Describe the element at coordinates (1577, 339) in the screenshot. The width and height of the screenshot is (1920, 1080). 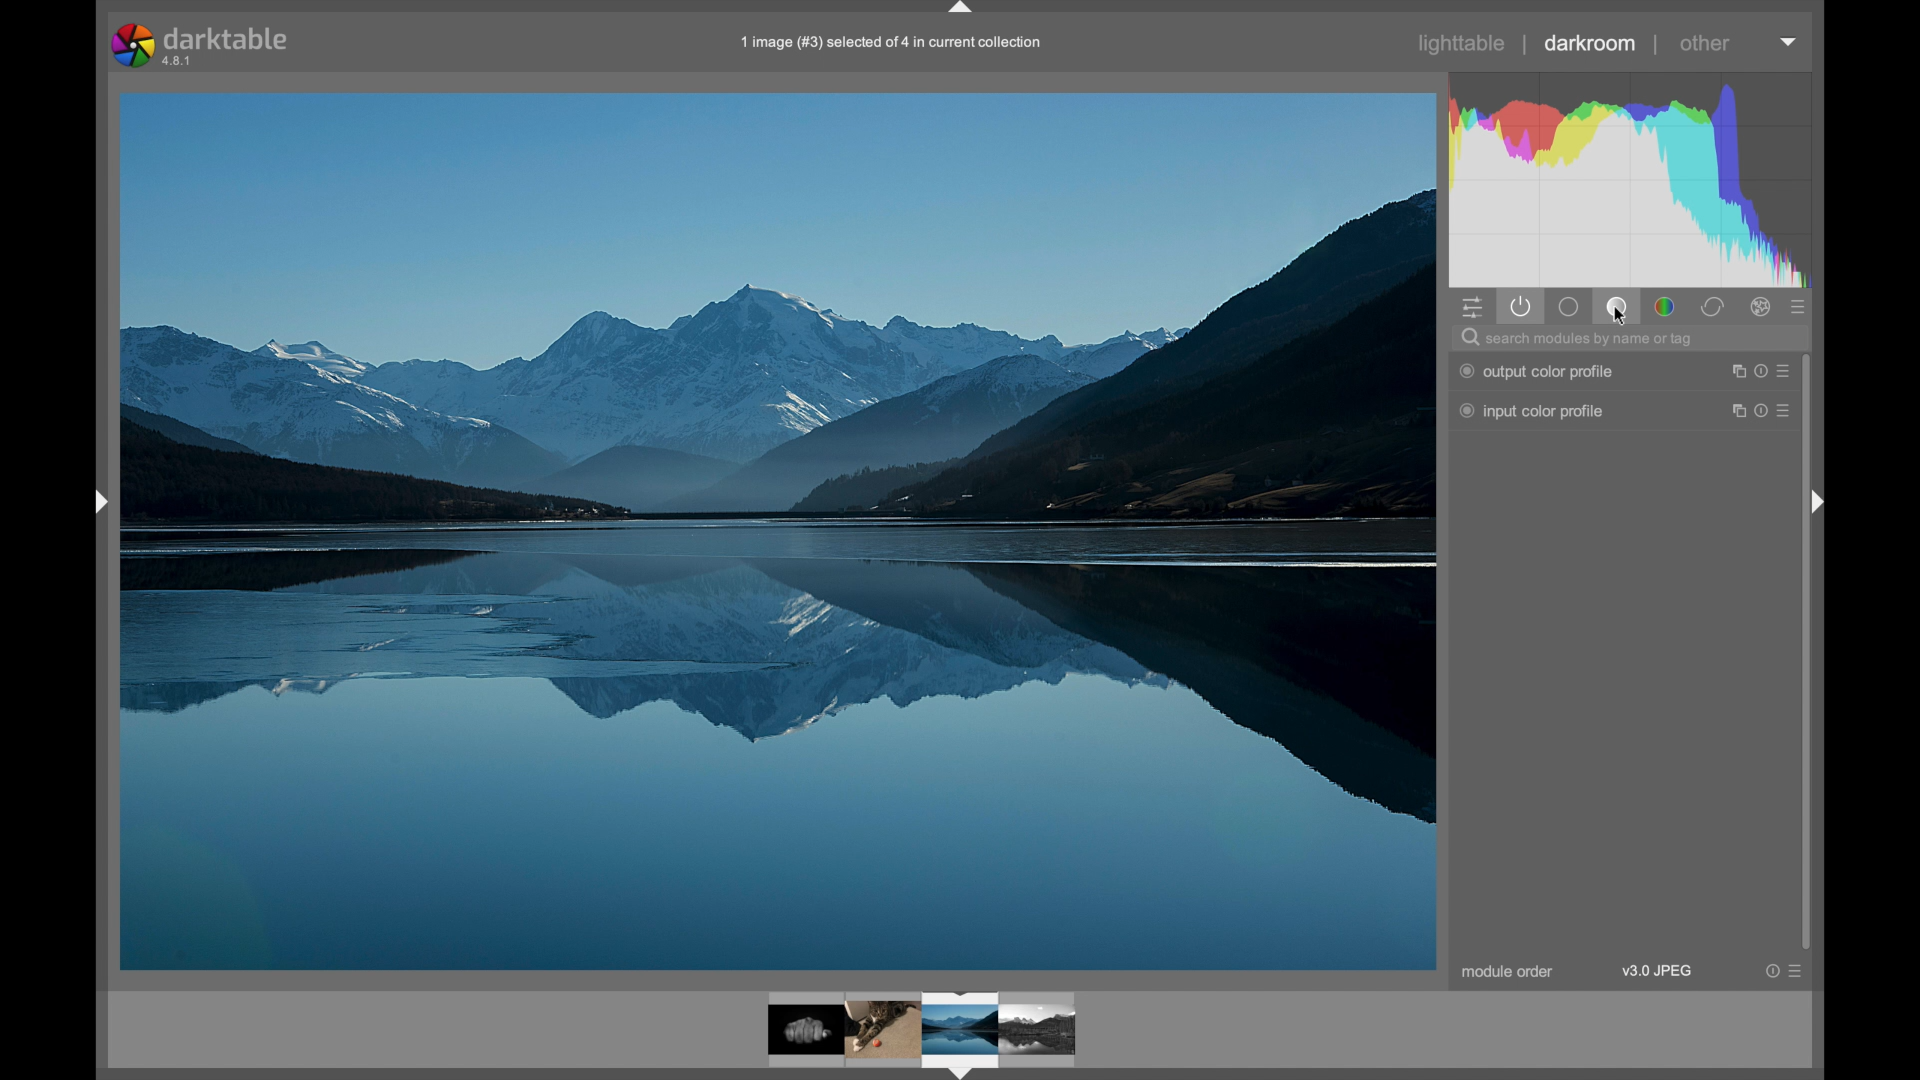
I see `search modules by name or tag` at that location.